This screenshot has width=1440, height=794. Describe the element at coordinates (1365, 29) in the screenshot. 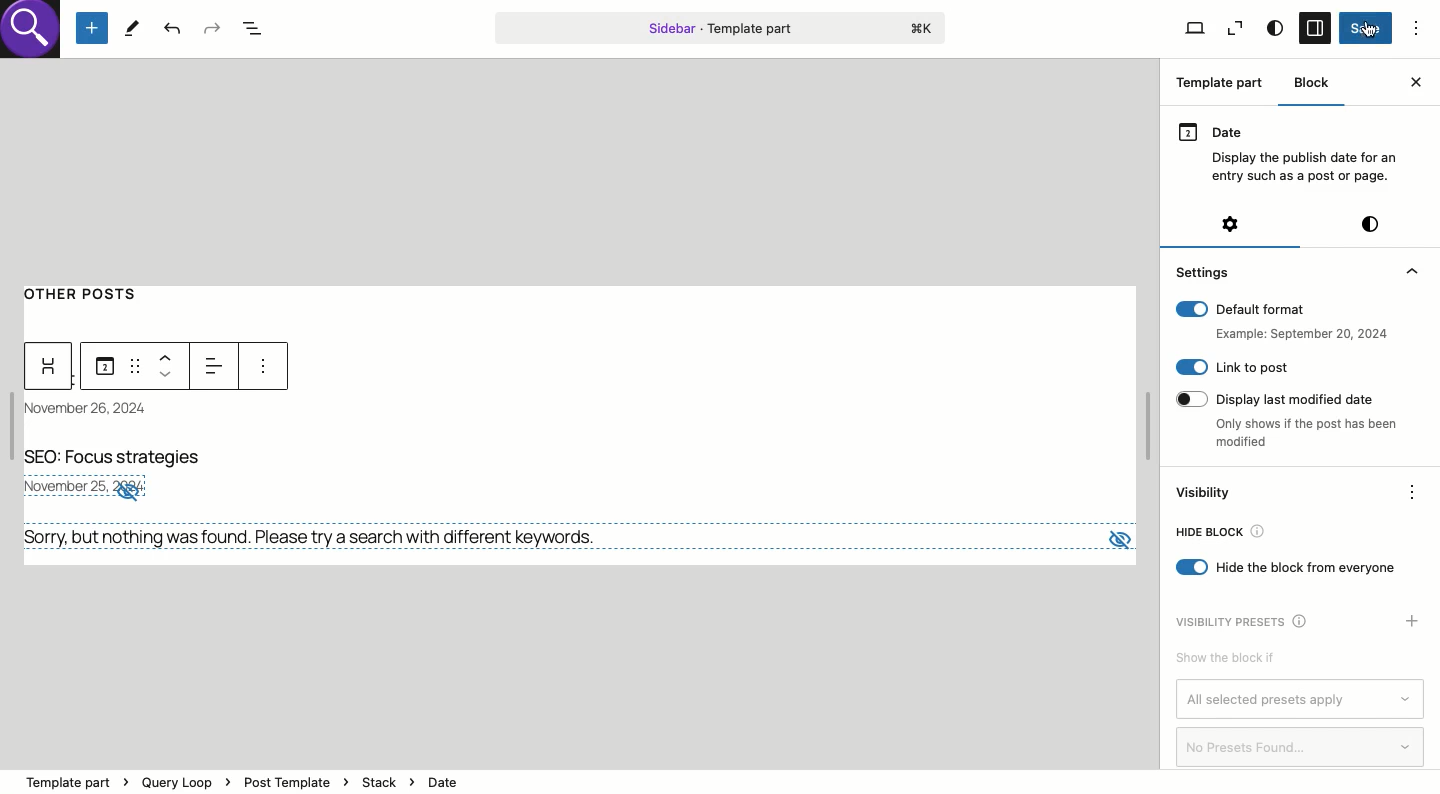

I see `Save` at that location.